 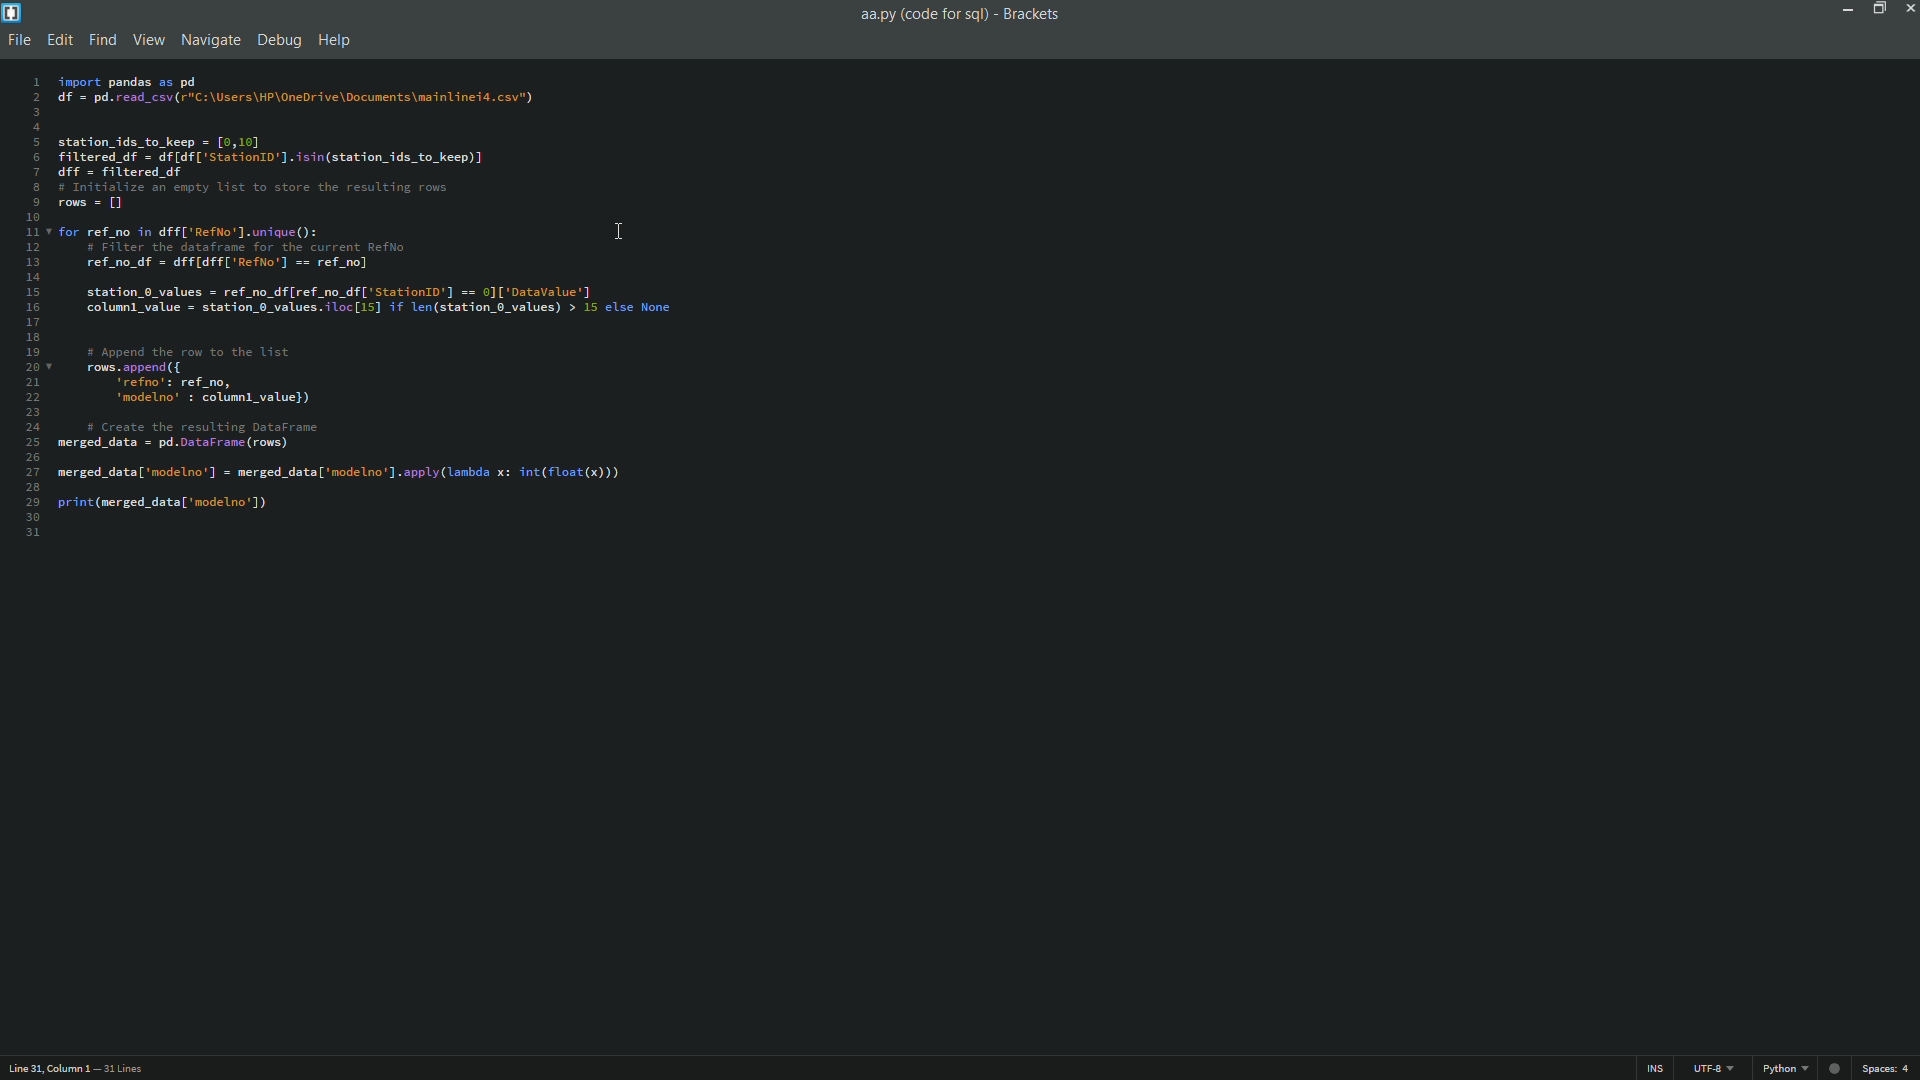 What do you see at coordinates (147, 38) in the screenshot?
I see `view menu` at bounding box center [147, 38].